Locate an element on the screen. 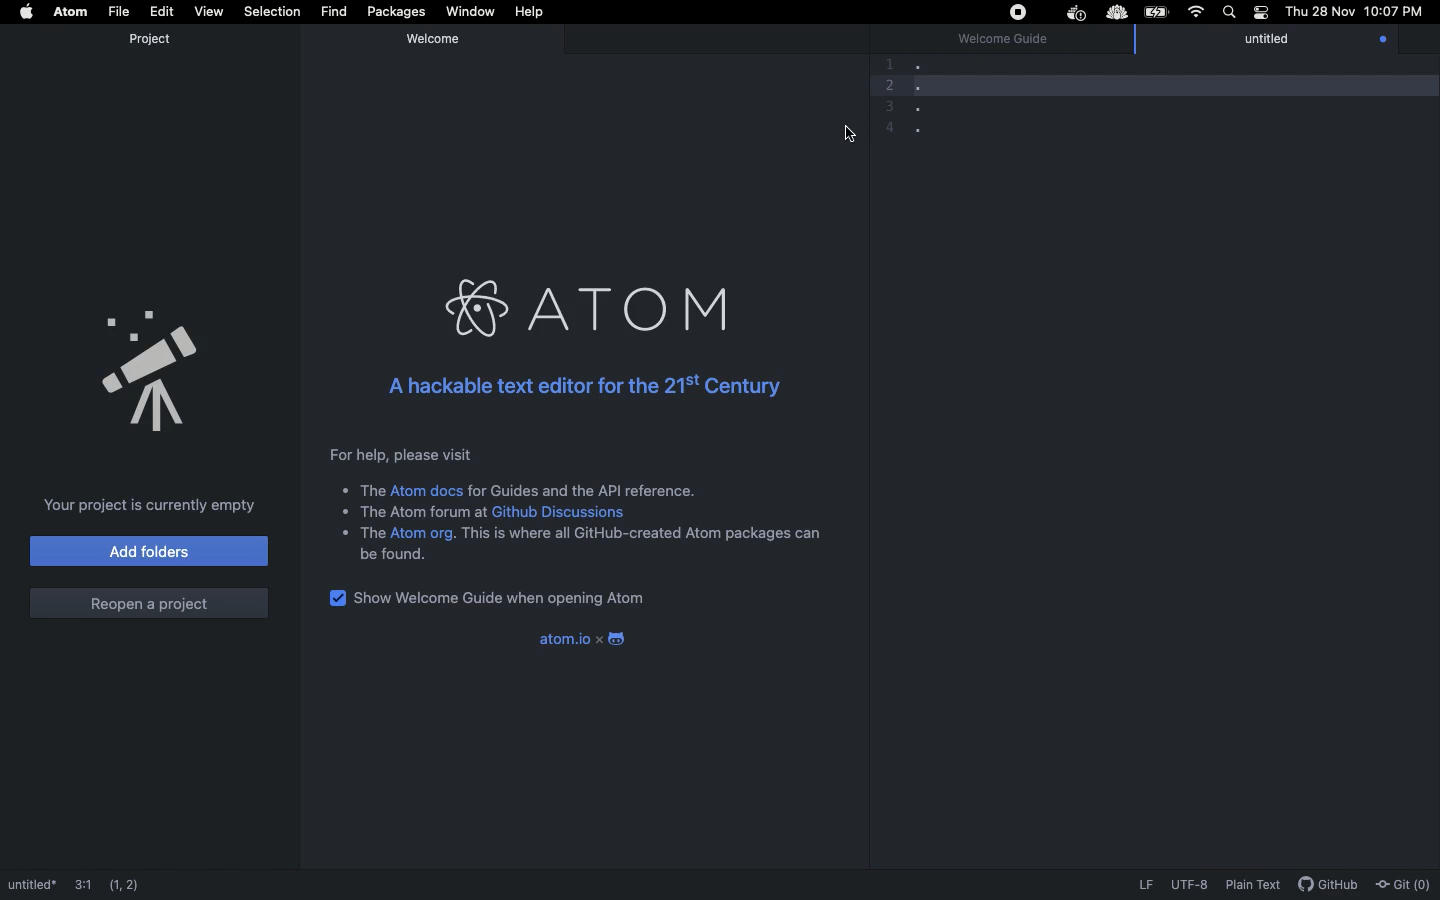 This screenshot has width=1440, height=900. extension is located at coordinates (1119, 13).